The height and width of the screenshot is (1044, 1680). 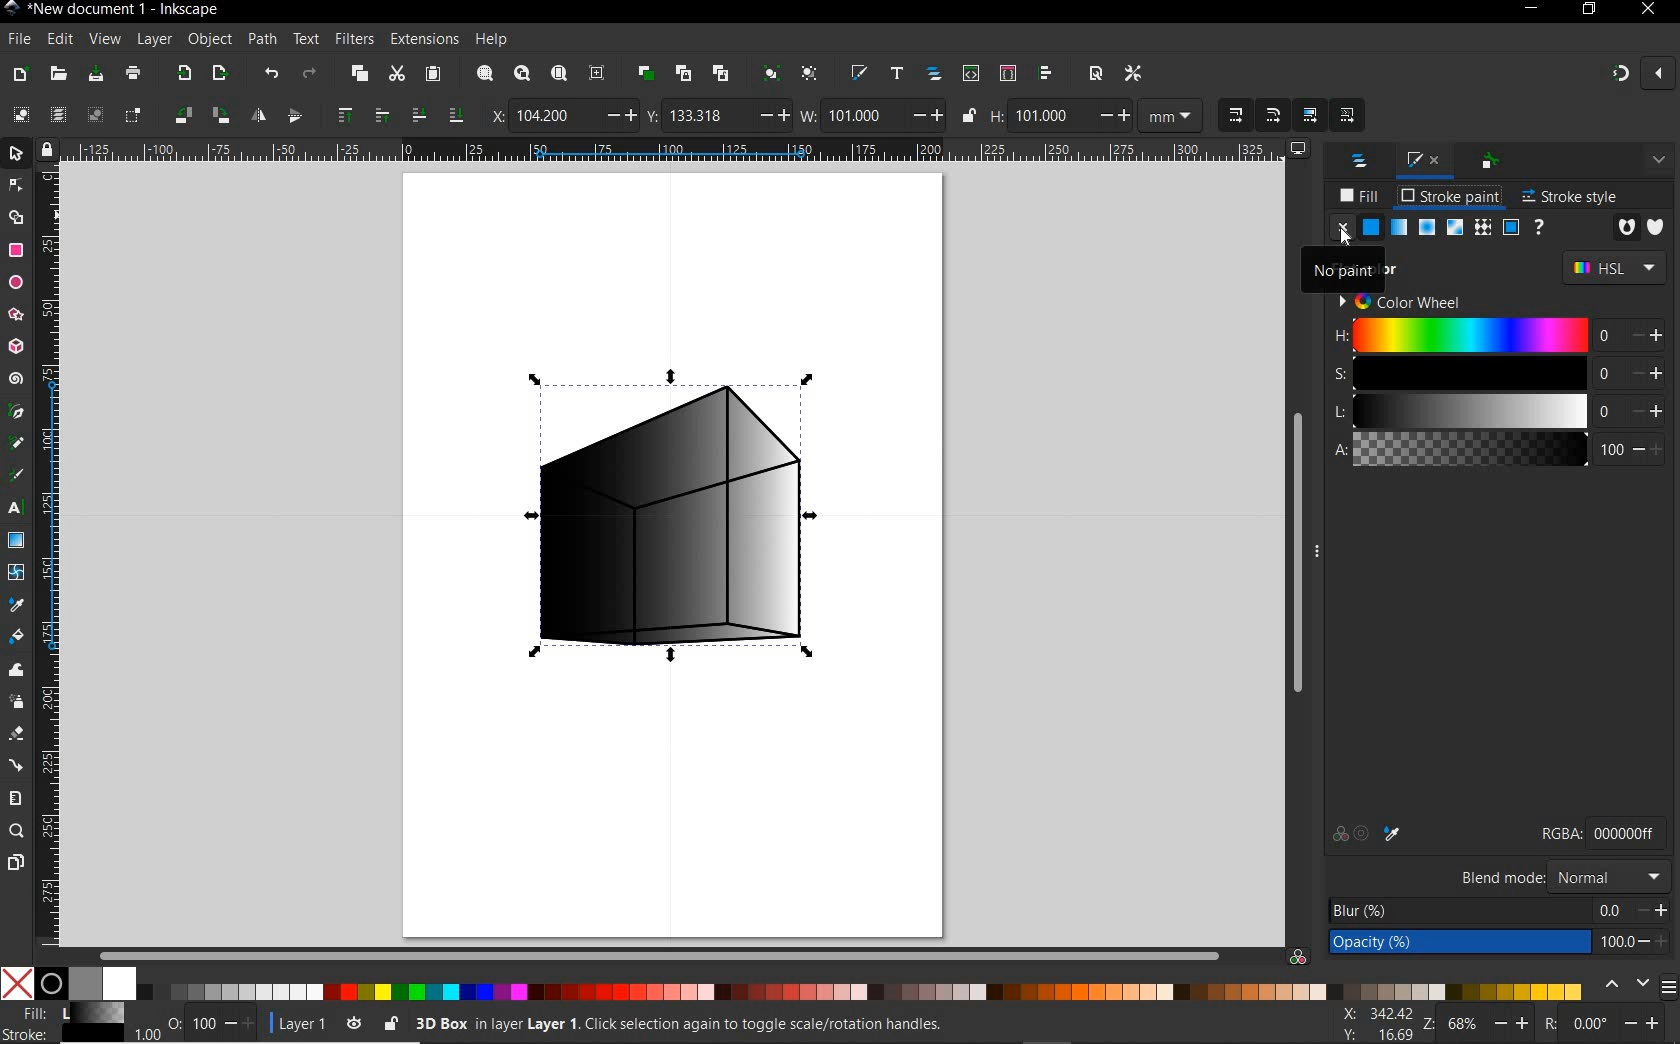 What do you see at coordinates (674, 150) in the screenshot?
I see `RULER` at bounding box center [674, 150].